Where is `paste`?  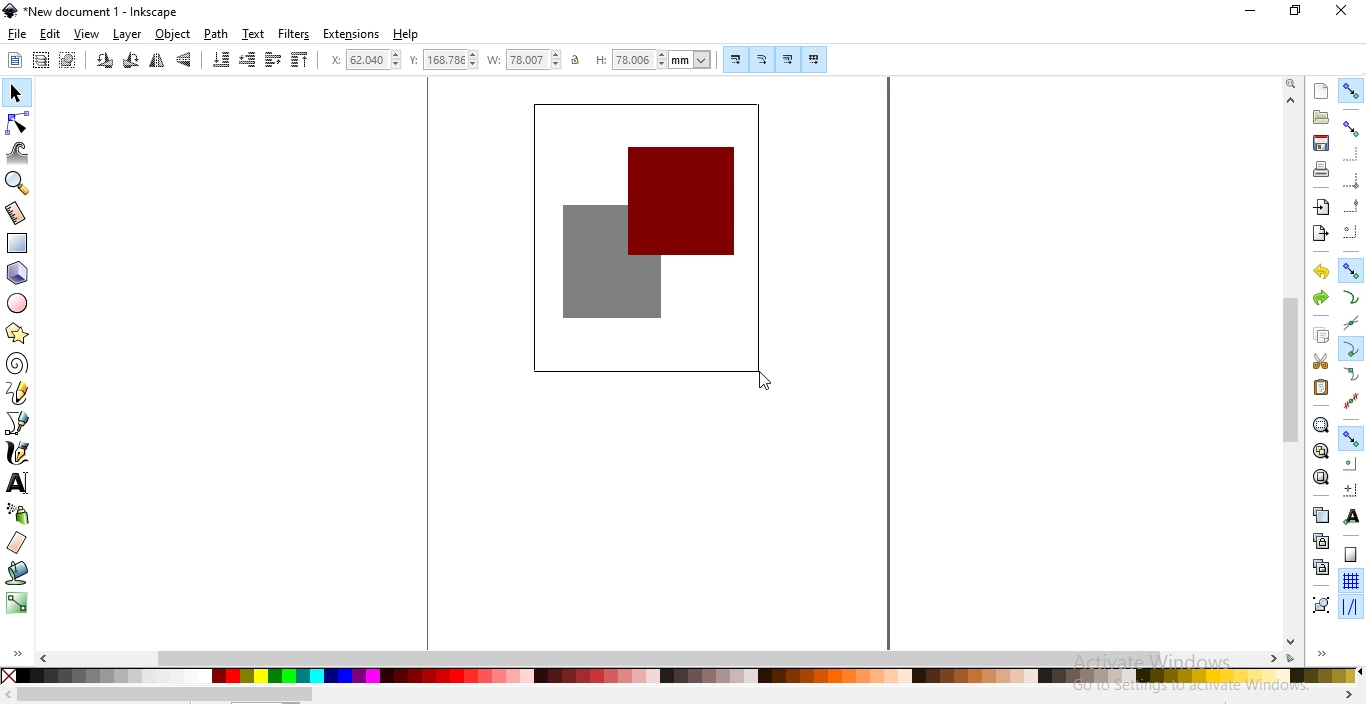 paste is located at coordinates (1320, 387).